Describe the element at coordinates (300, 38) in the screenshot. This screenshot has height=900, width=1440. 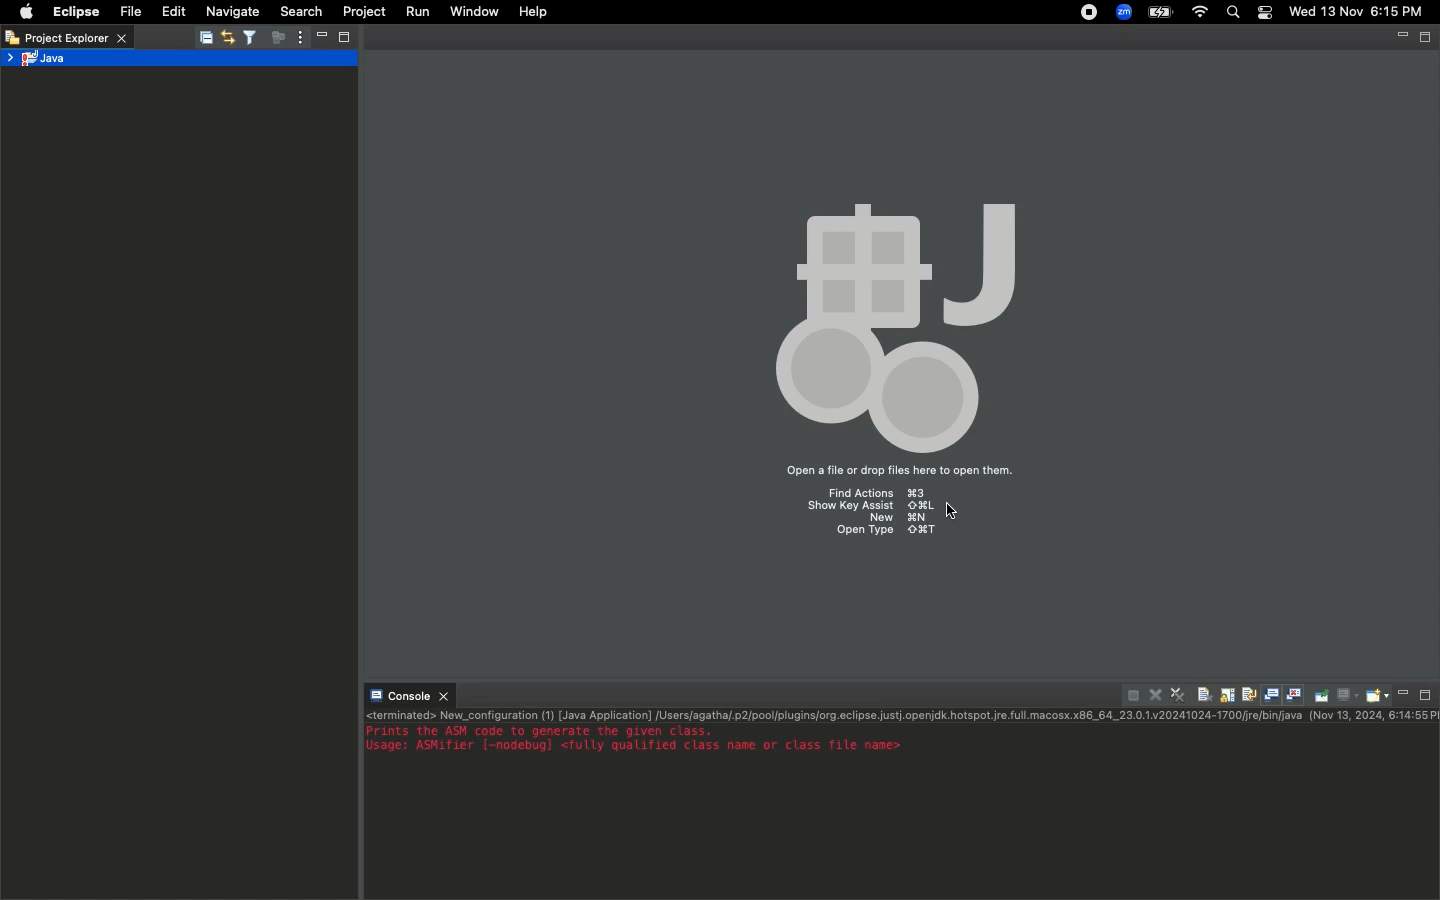
I see `View menu` at that location.